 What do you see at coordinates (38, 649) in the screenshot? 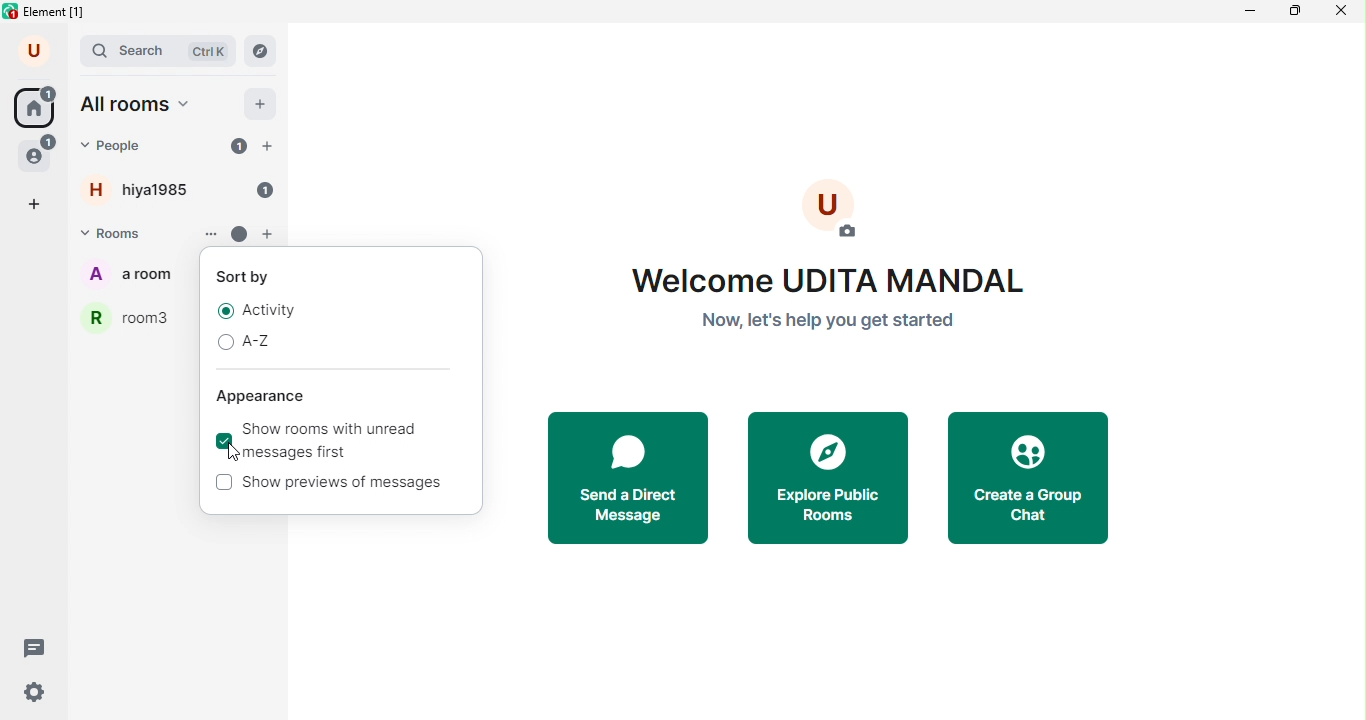
I see `threads` at bounding box center [38, 649].